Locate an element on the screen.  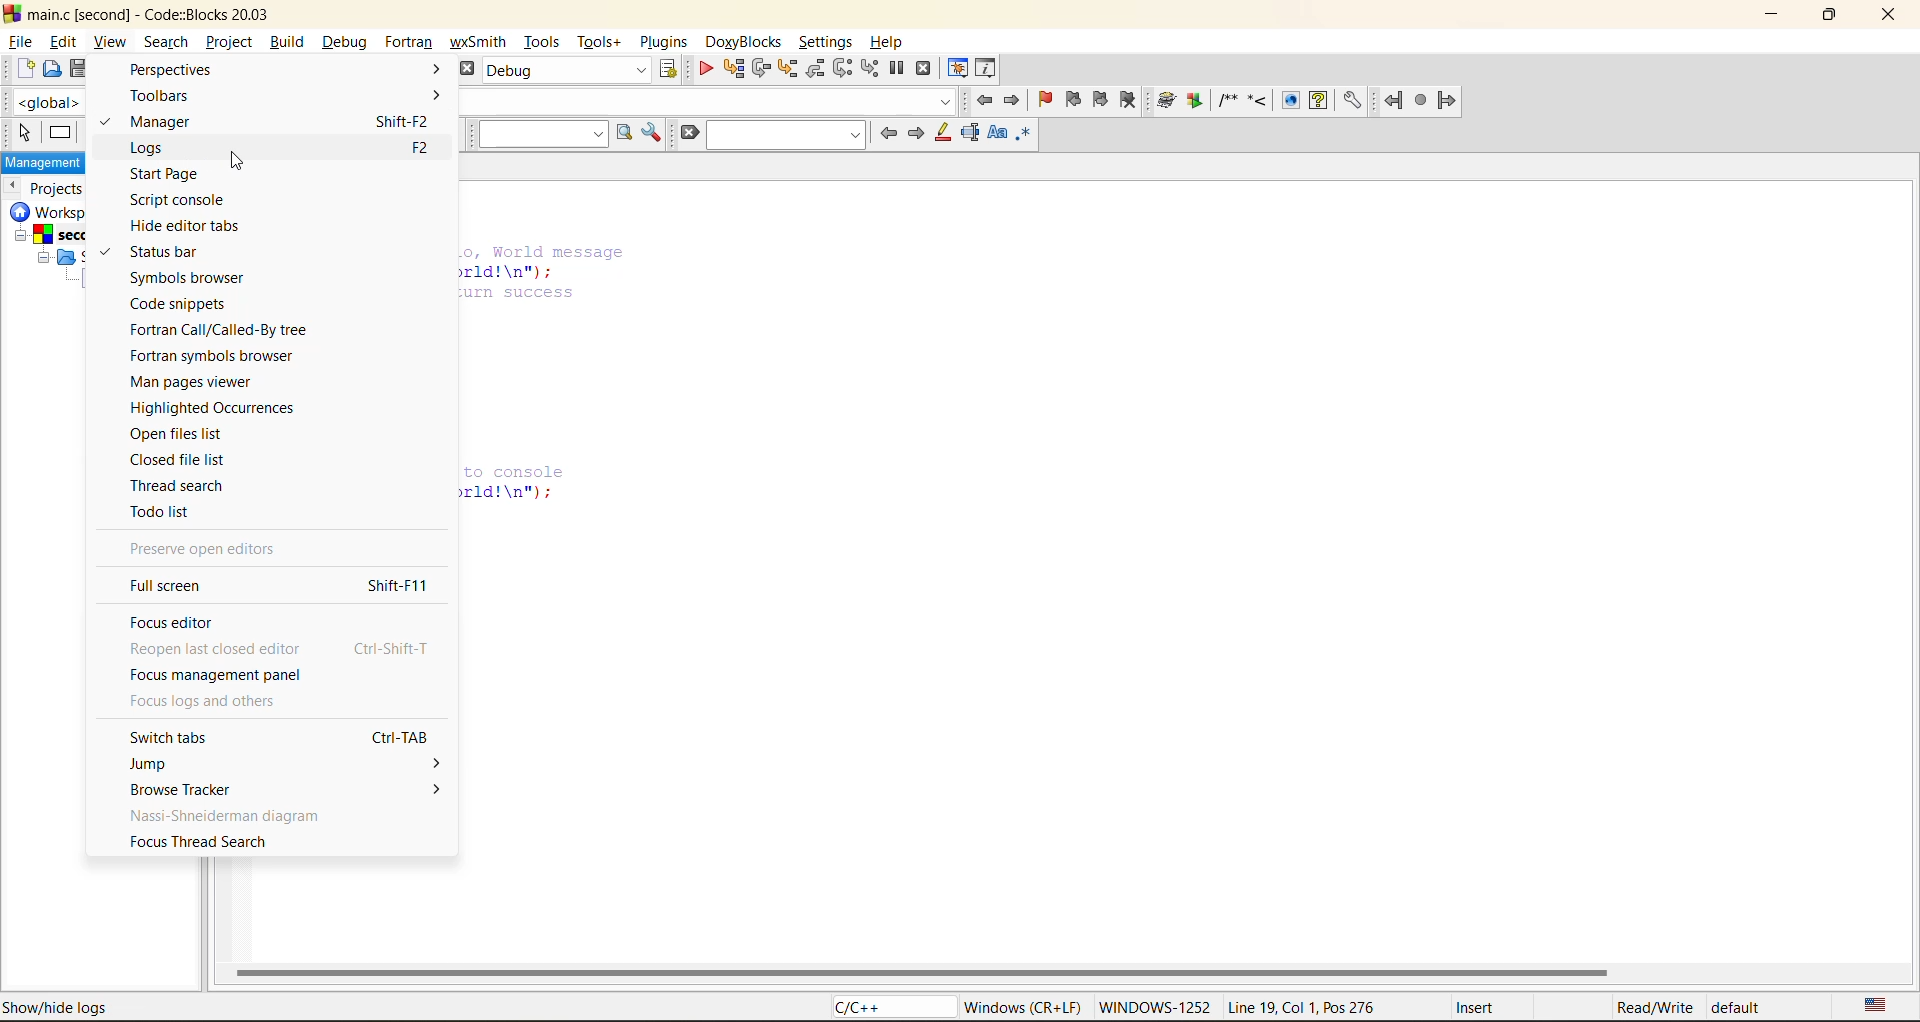
man pages viewer is located at coordinates (199, 381).